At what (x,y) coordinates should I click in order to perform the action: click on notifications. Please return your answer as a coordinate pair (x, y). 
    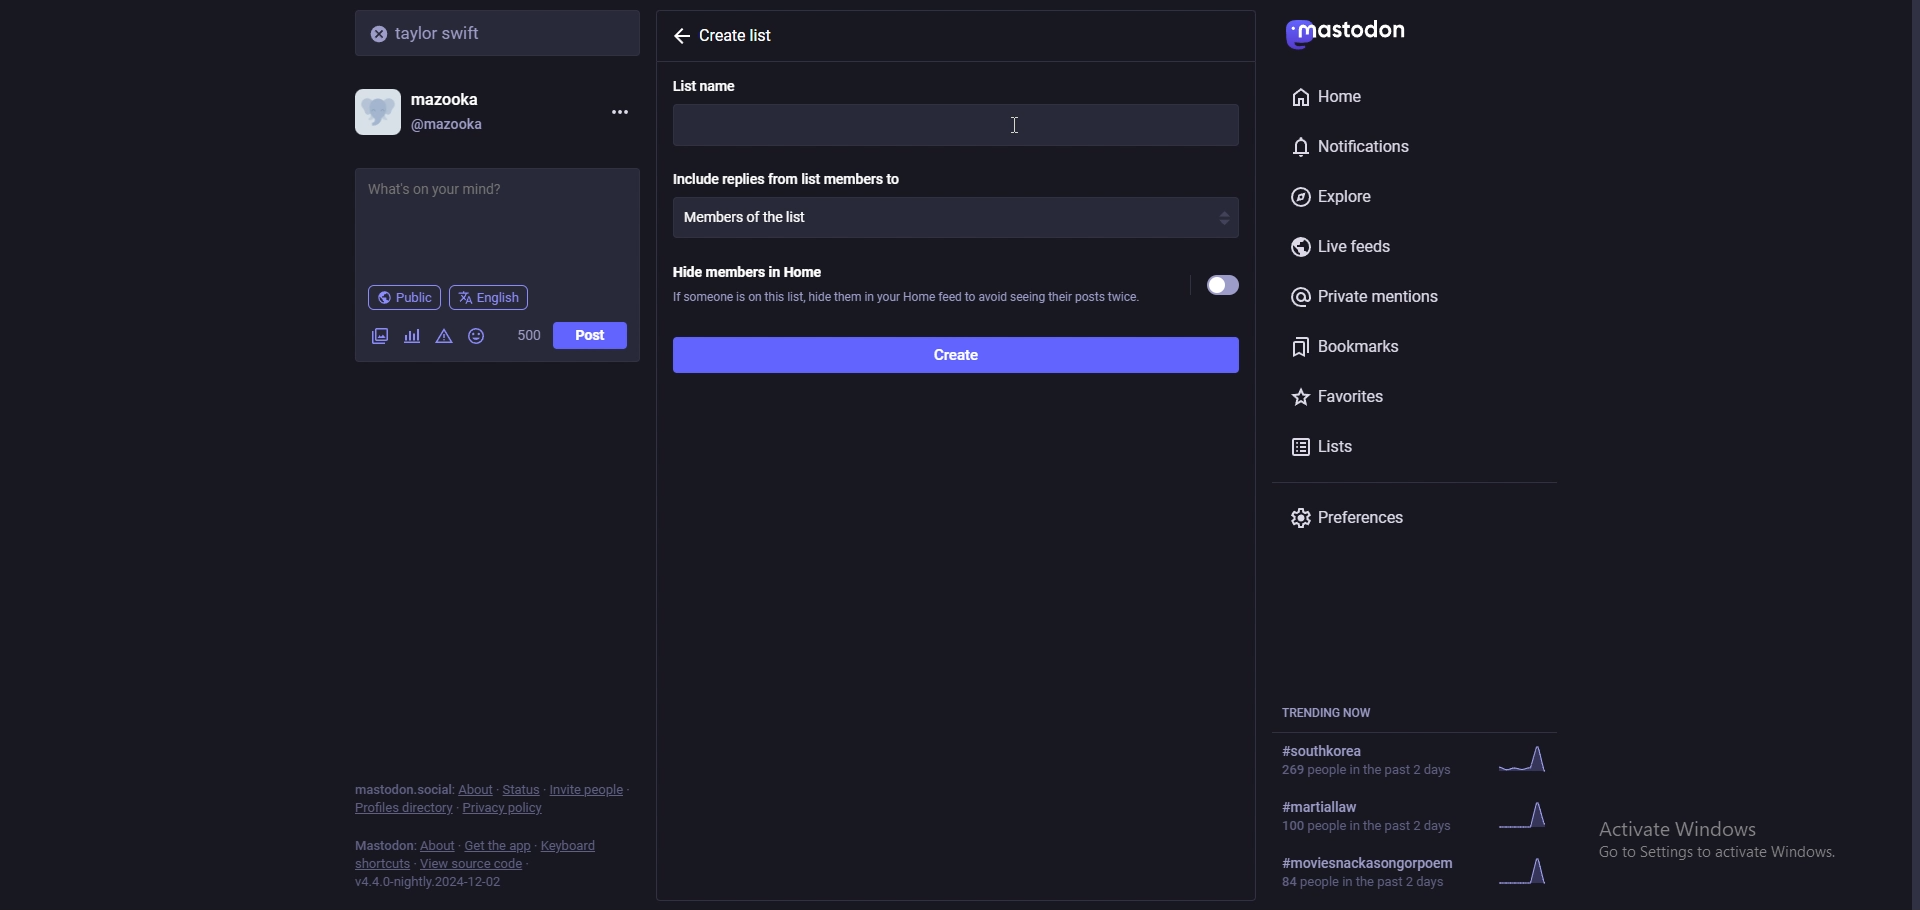
    Looking at the image, I should click on (1394, 143).